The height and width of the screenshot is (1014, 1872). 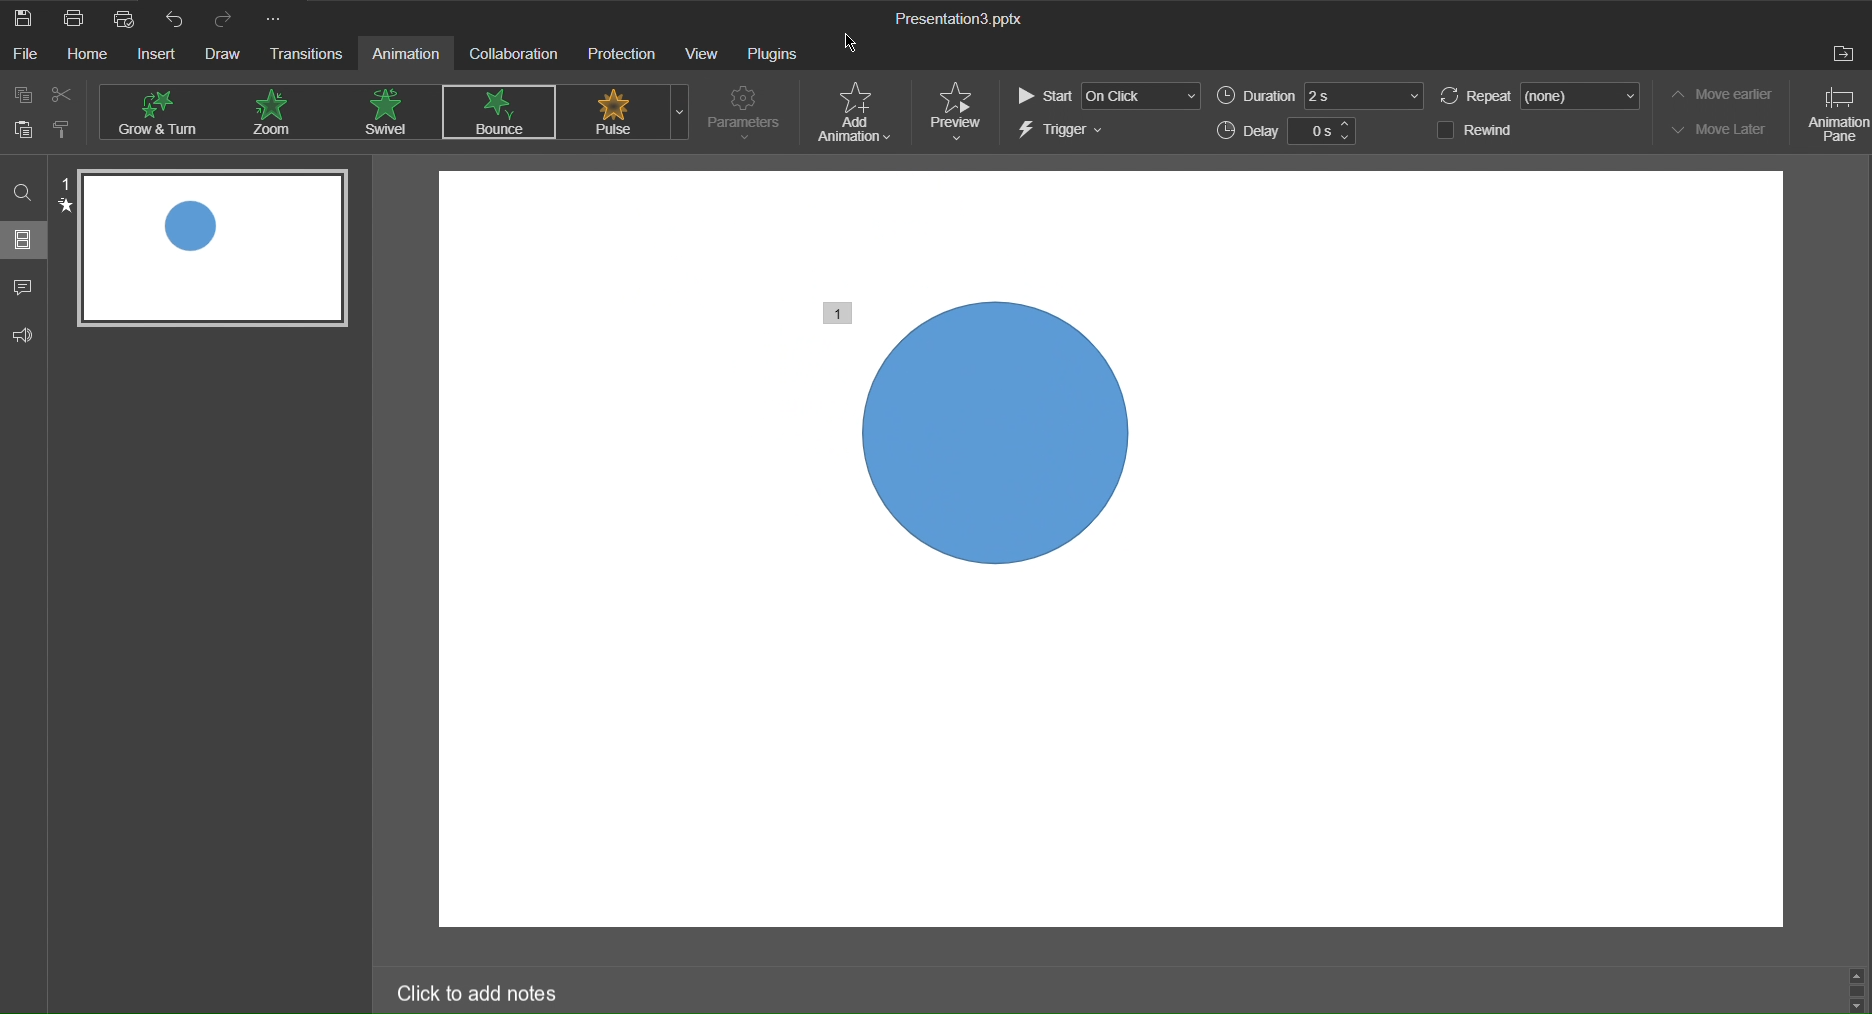 I want to click on Slide, so click(x=25, y=241).